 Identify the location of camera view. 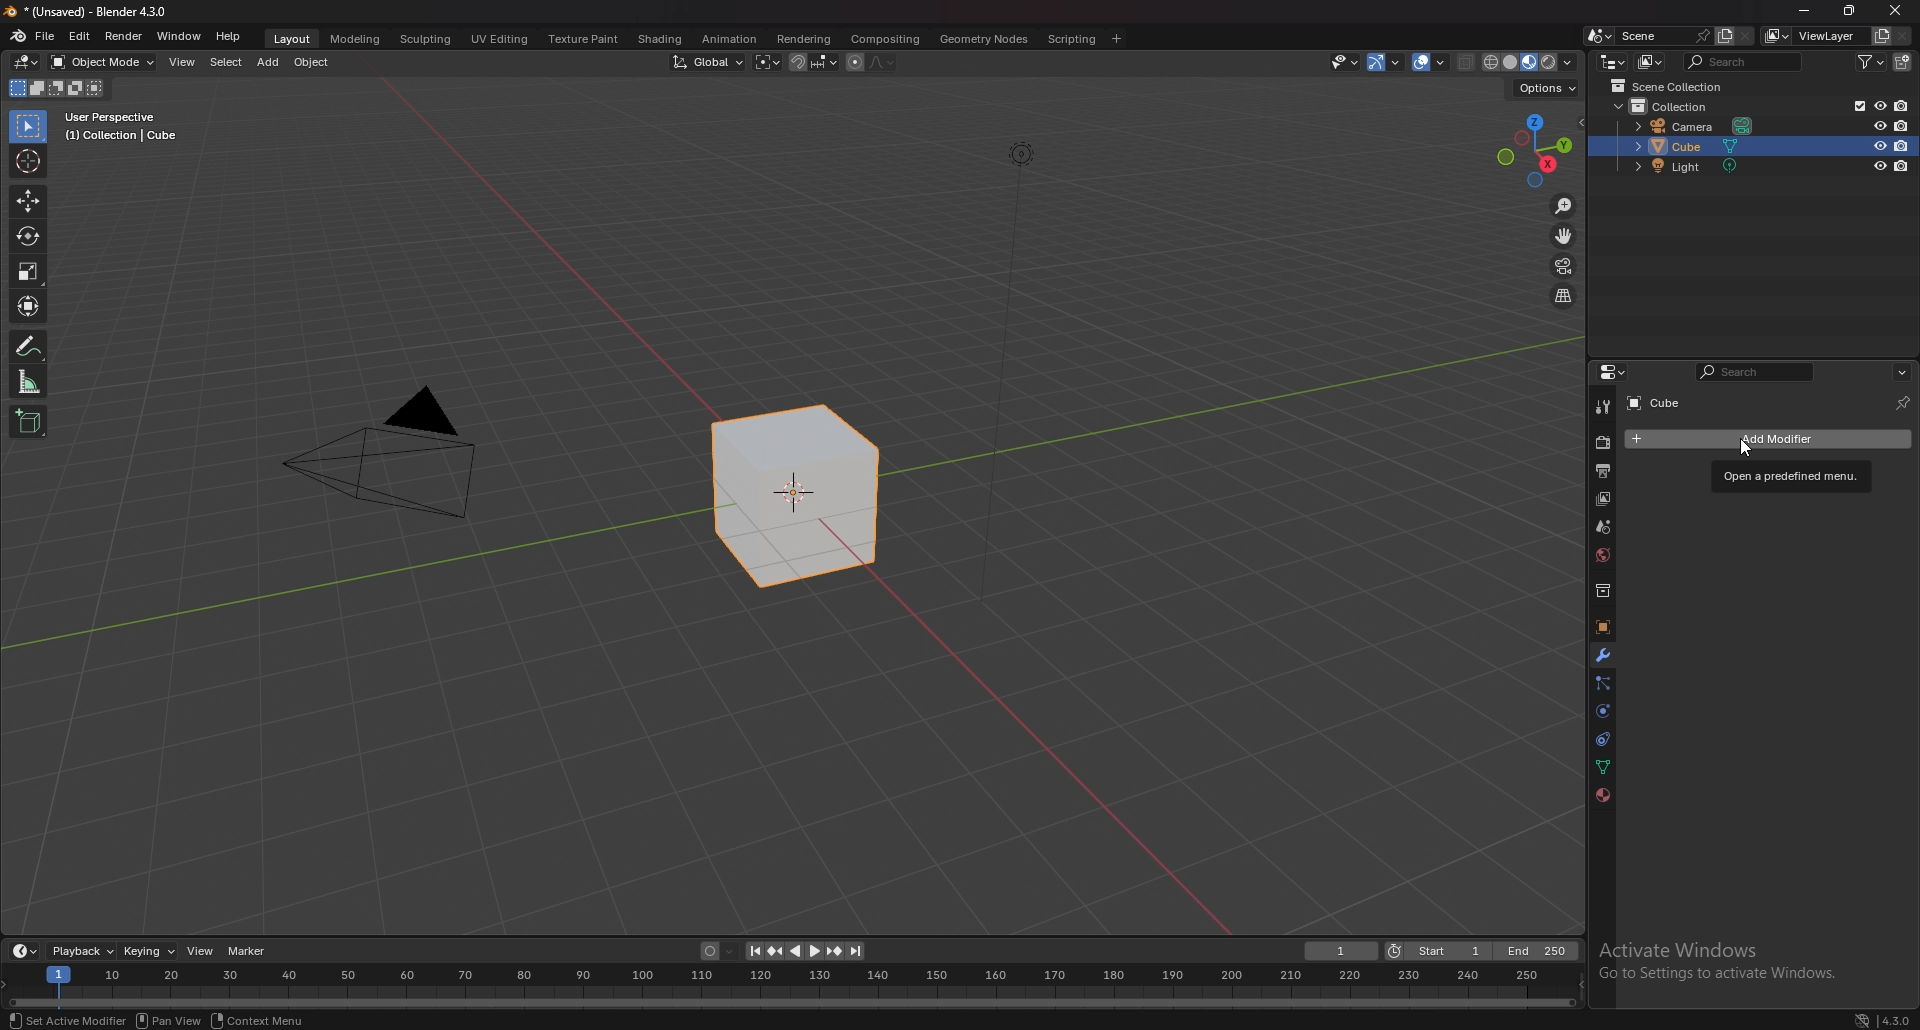
(1564, 267).